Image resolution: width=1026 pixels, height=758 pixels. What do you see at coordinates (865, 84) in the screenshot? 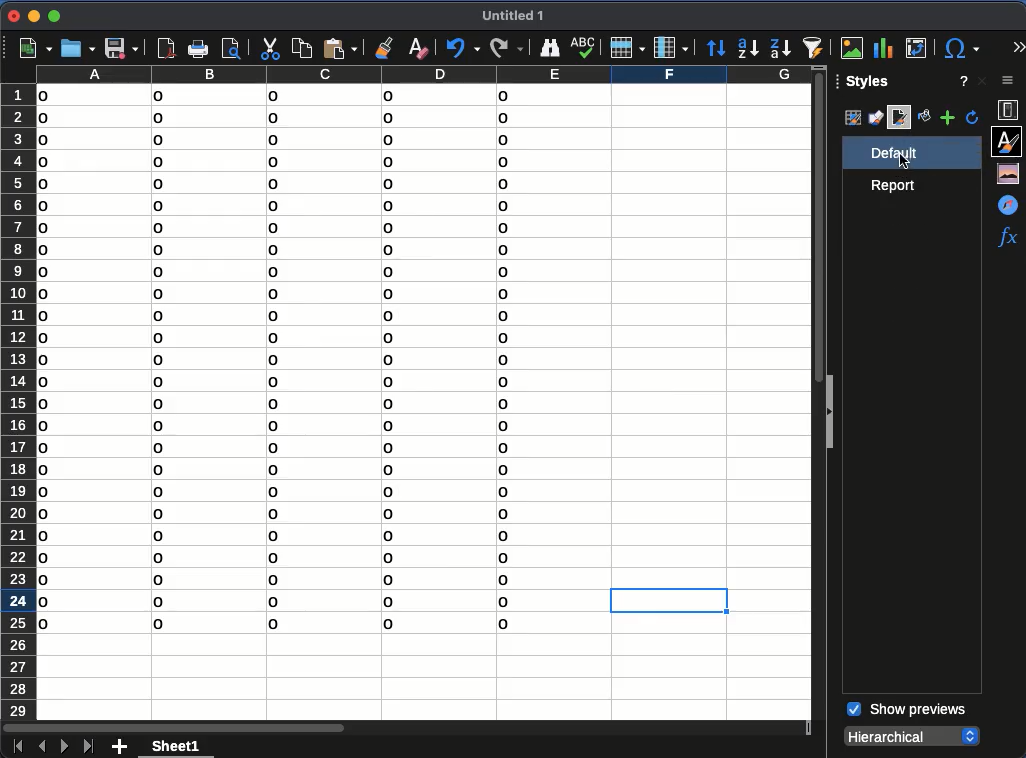
I see `styles` at bounding box center [865, 84].